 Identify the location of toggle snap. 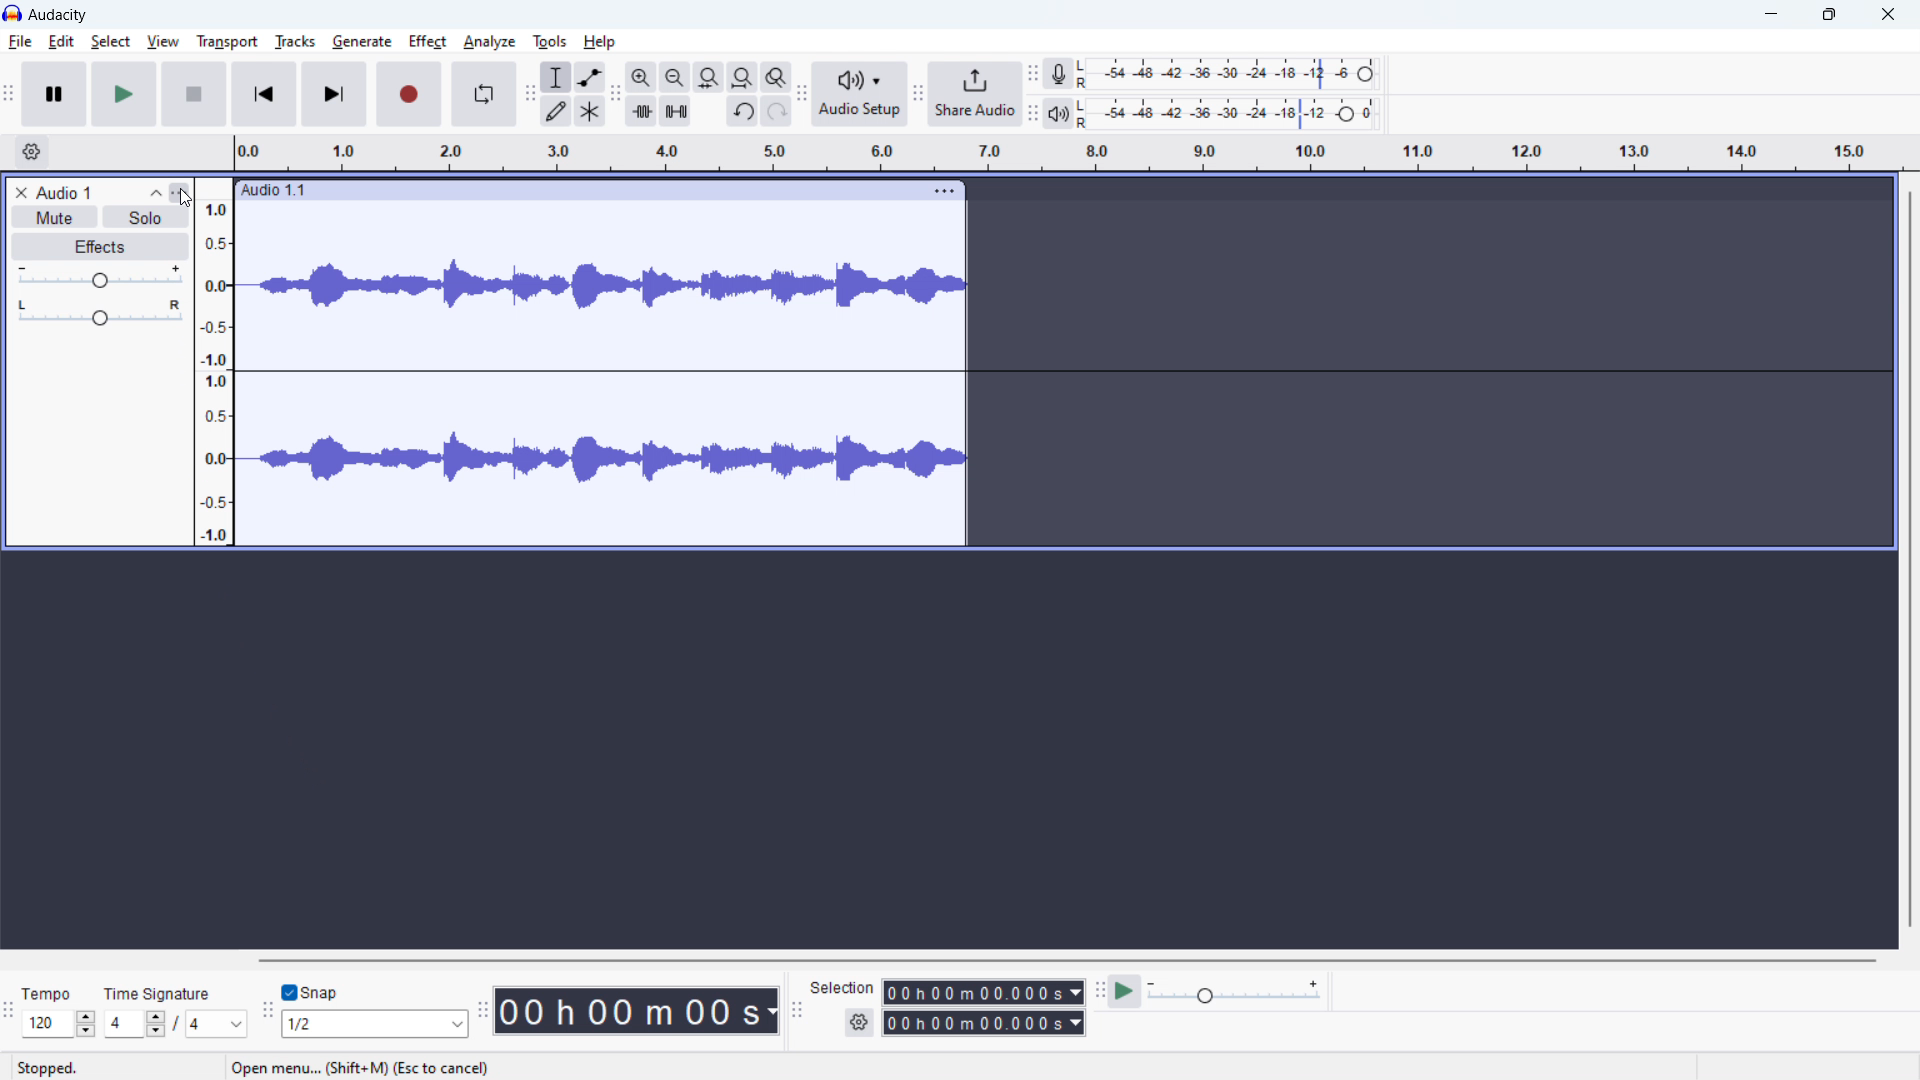
(311, 993).